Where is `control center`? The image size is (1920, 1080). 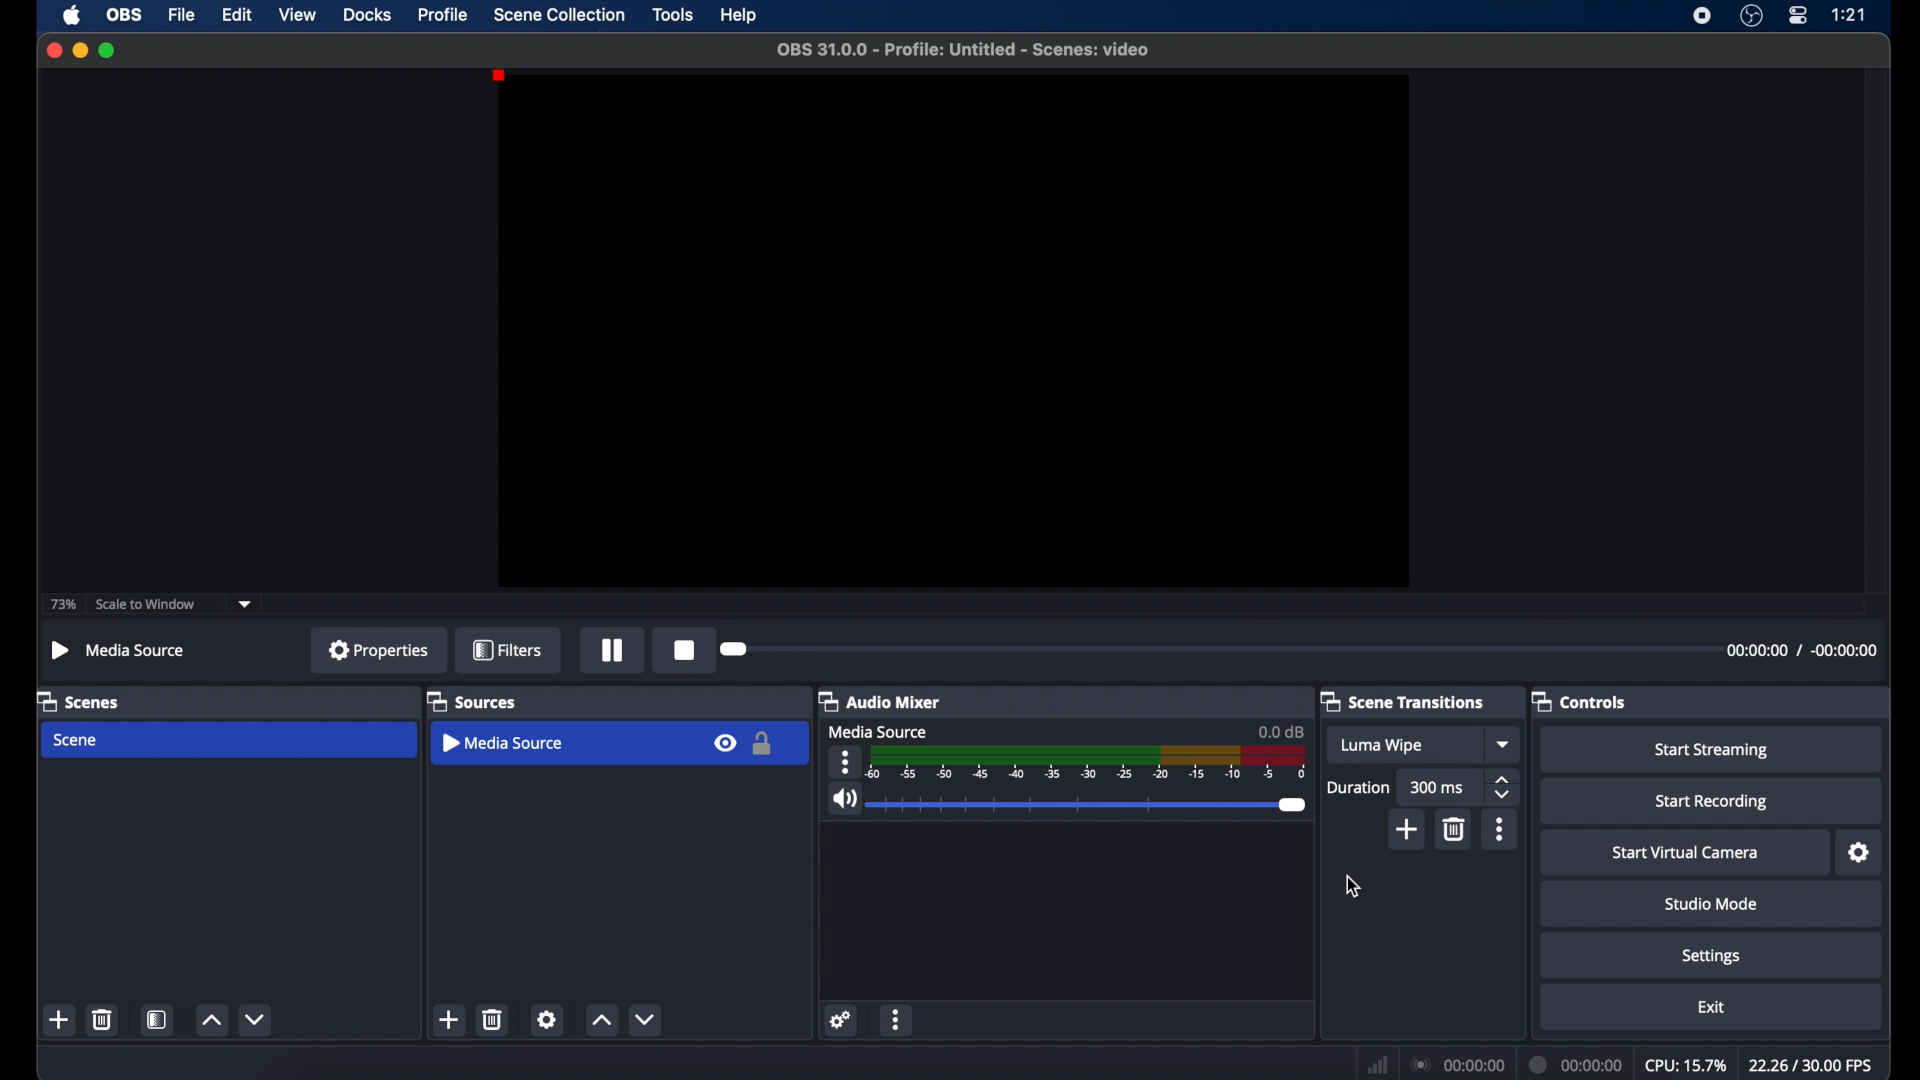 control center is located at coordinates (1799, 15).